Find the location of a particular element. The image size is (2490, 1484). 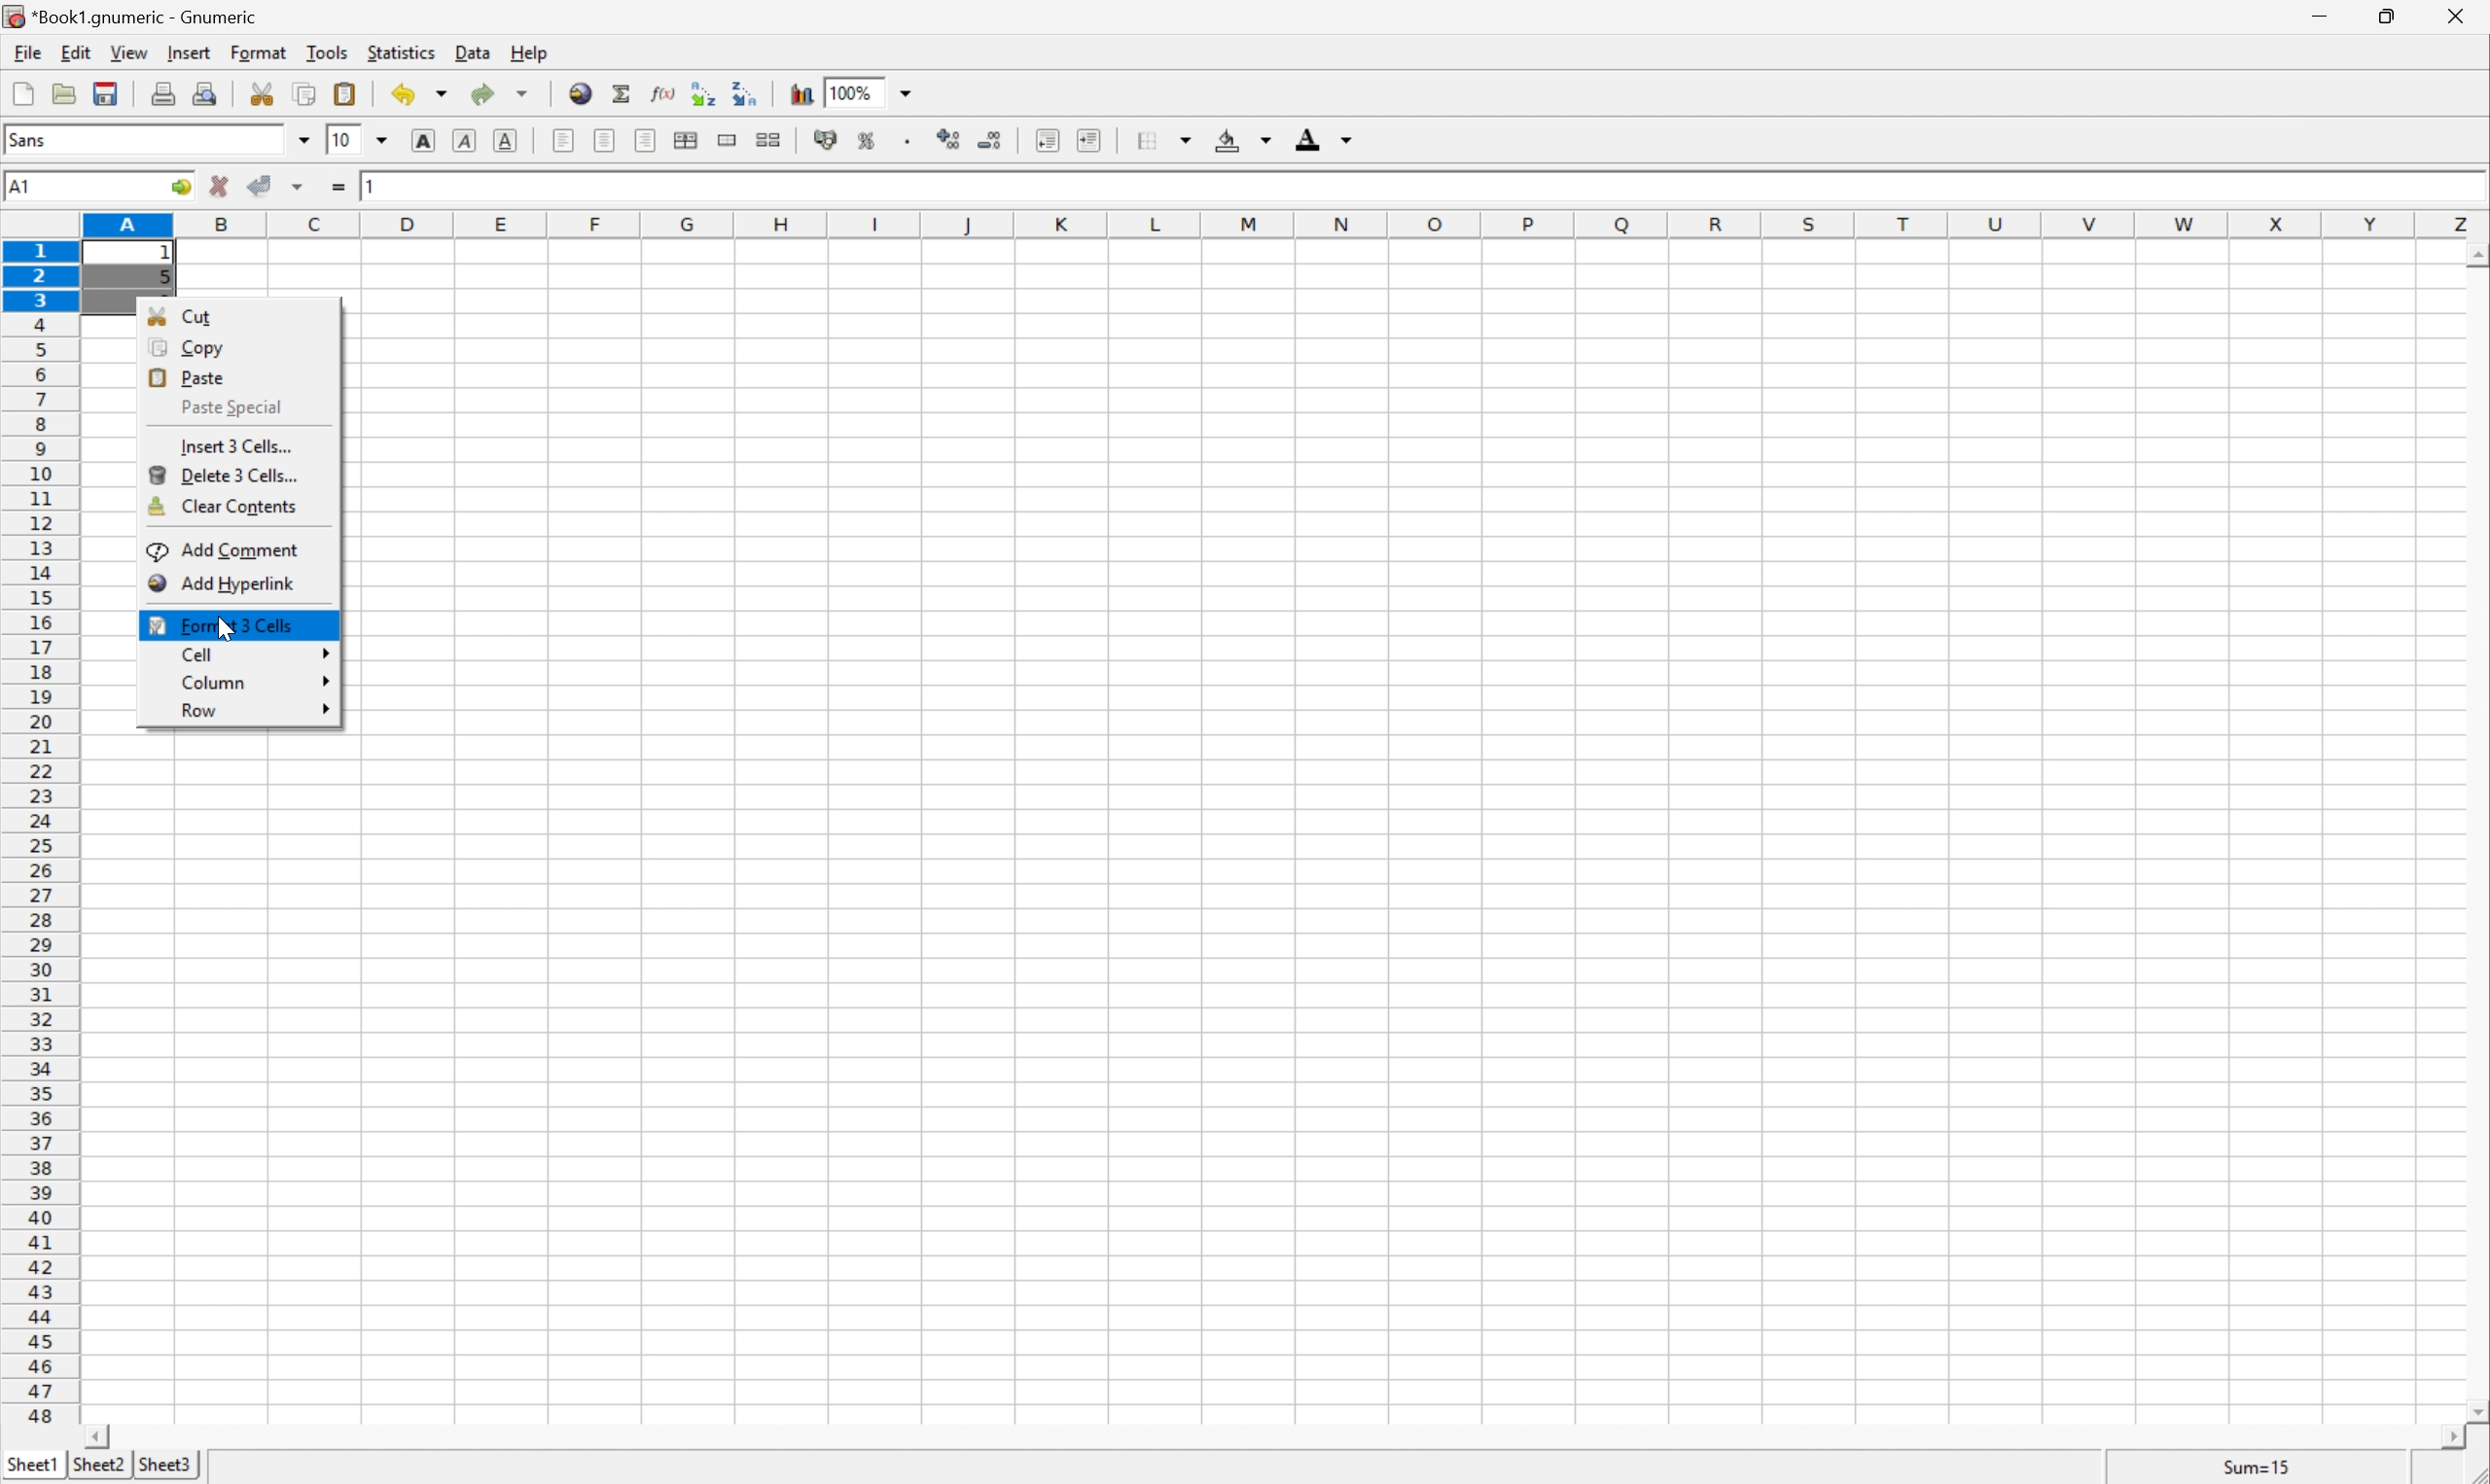

cursor is located at coordinates (228, 626).